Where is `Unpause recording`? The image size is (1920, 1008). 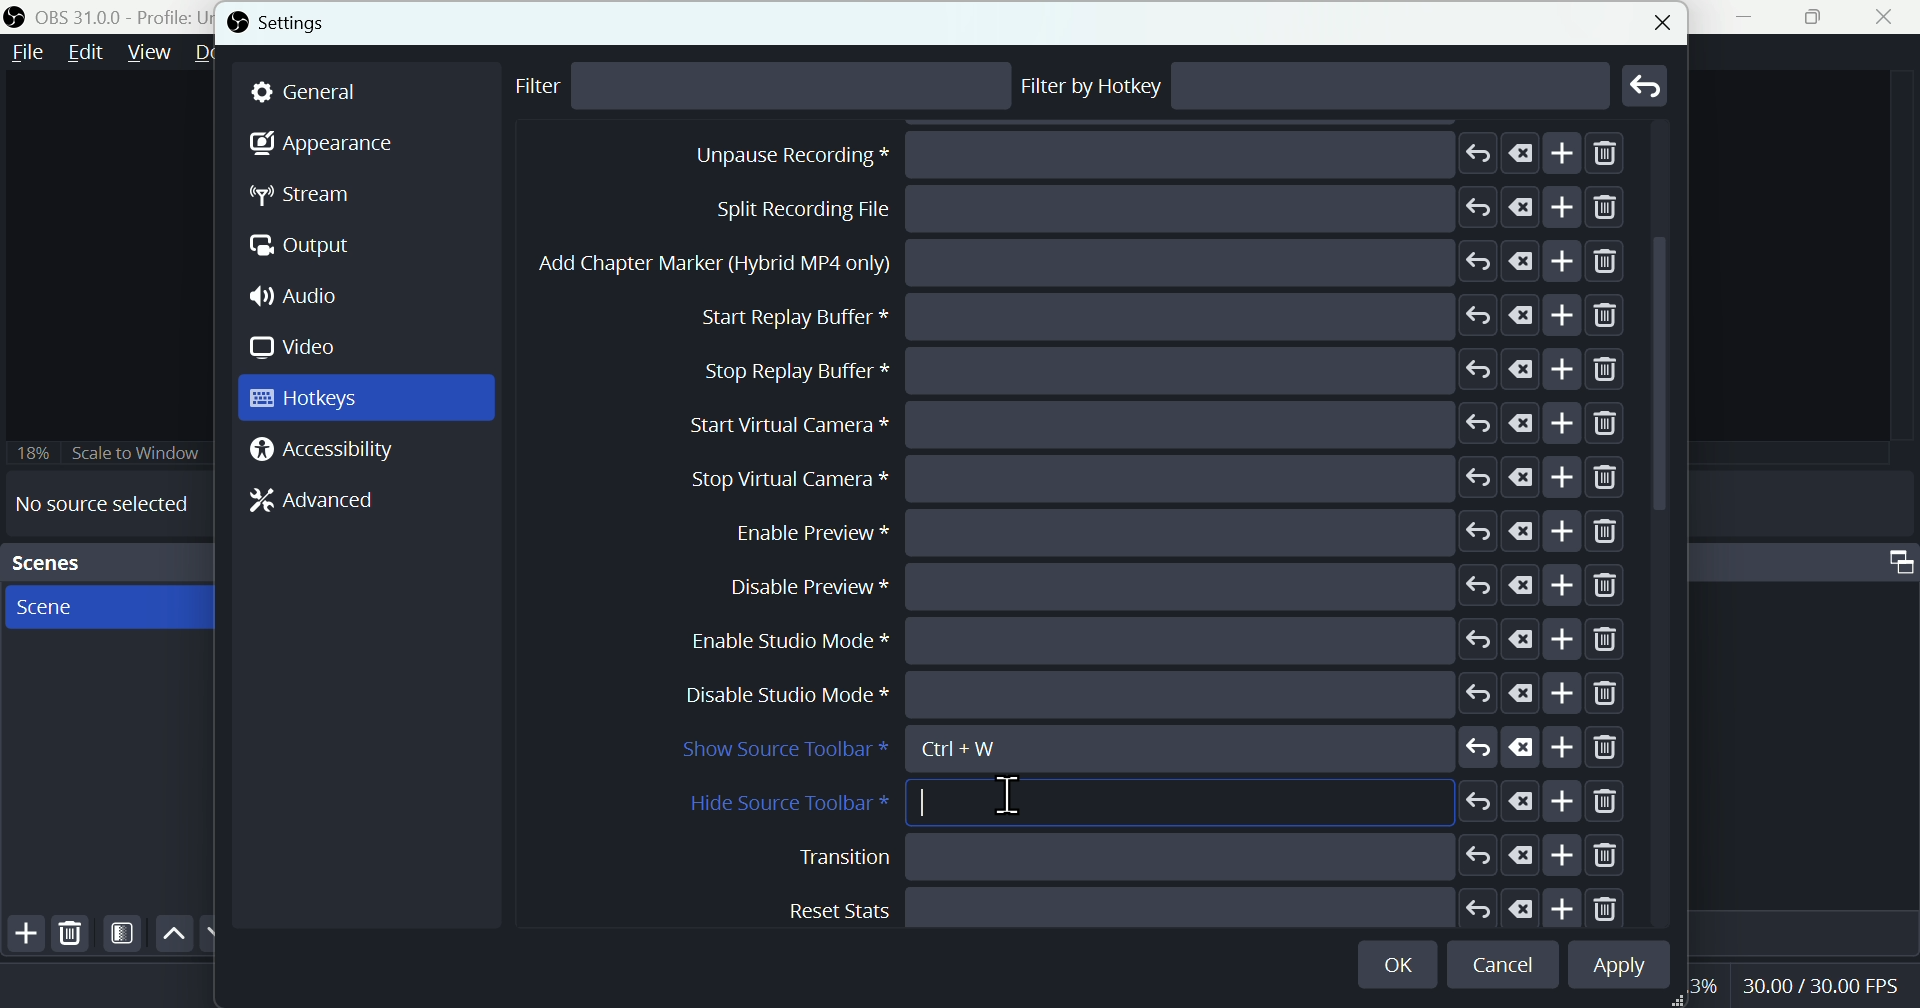
Unpause recording is located at coordinates (1169, 369).